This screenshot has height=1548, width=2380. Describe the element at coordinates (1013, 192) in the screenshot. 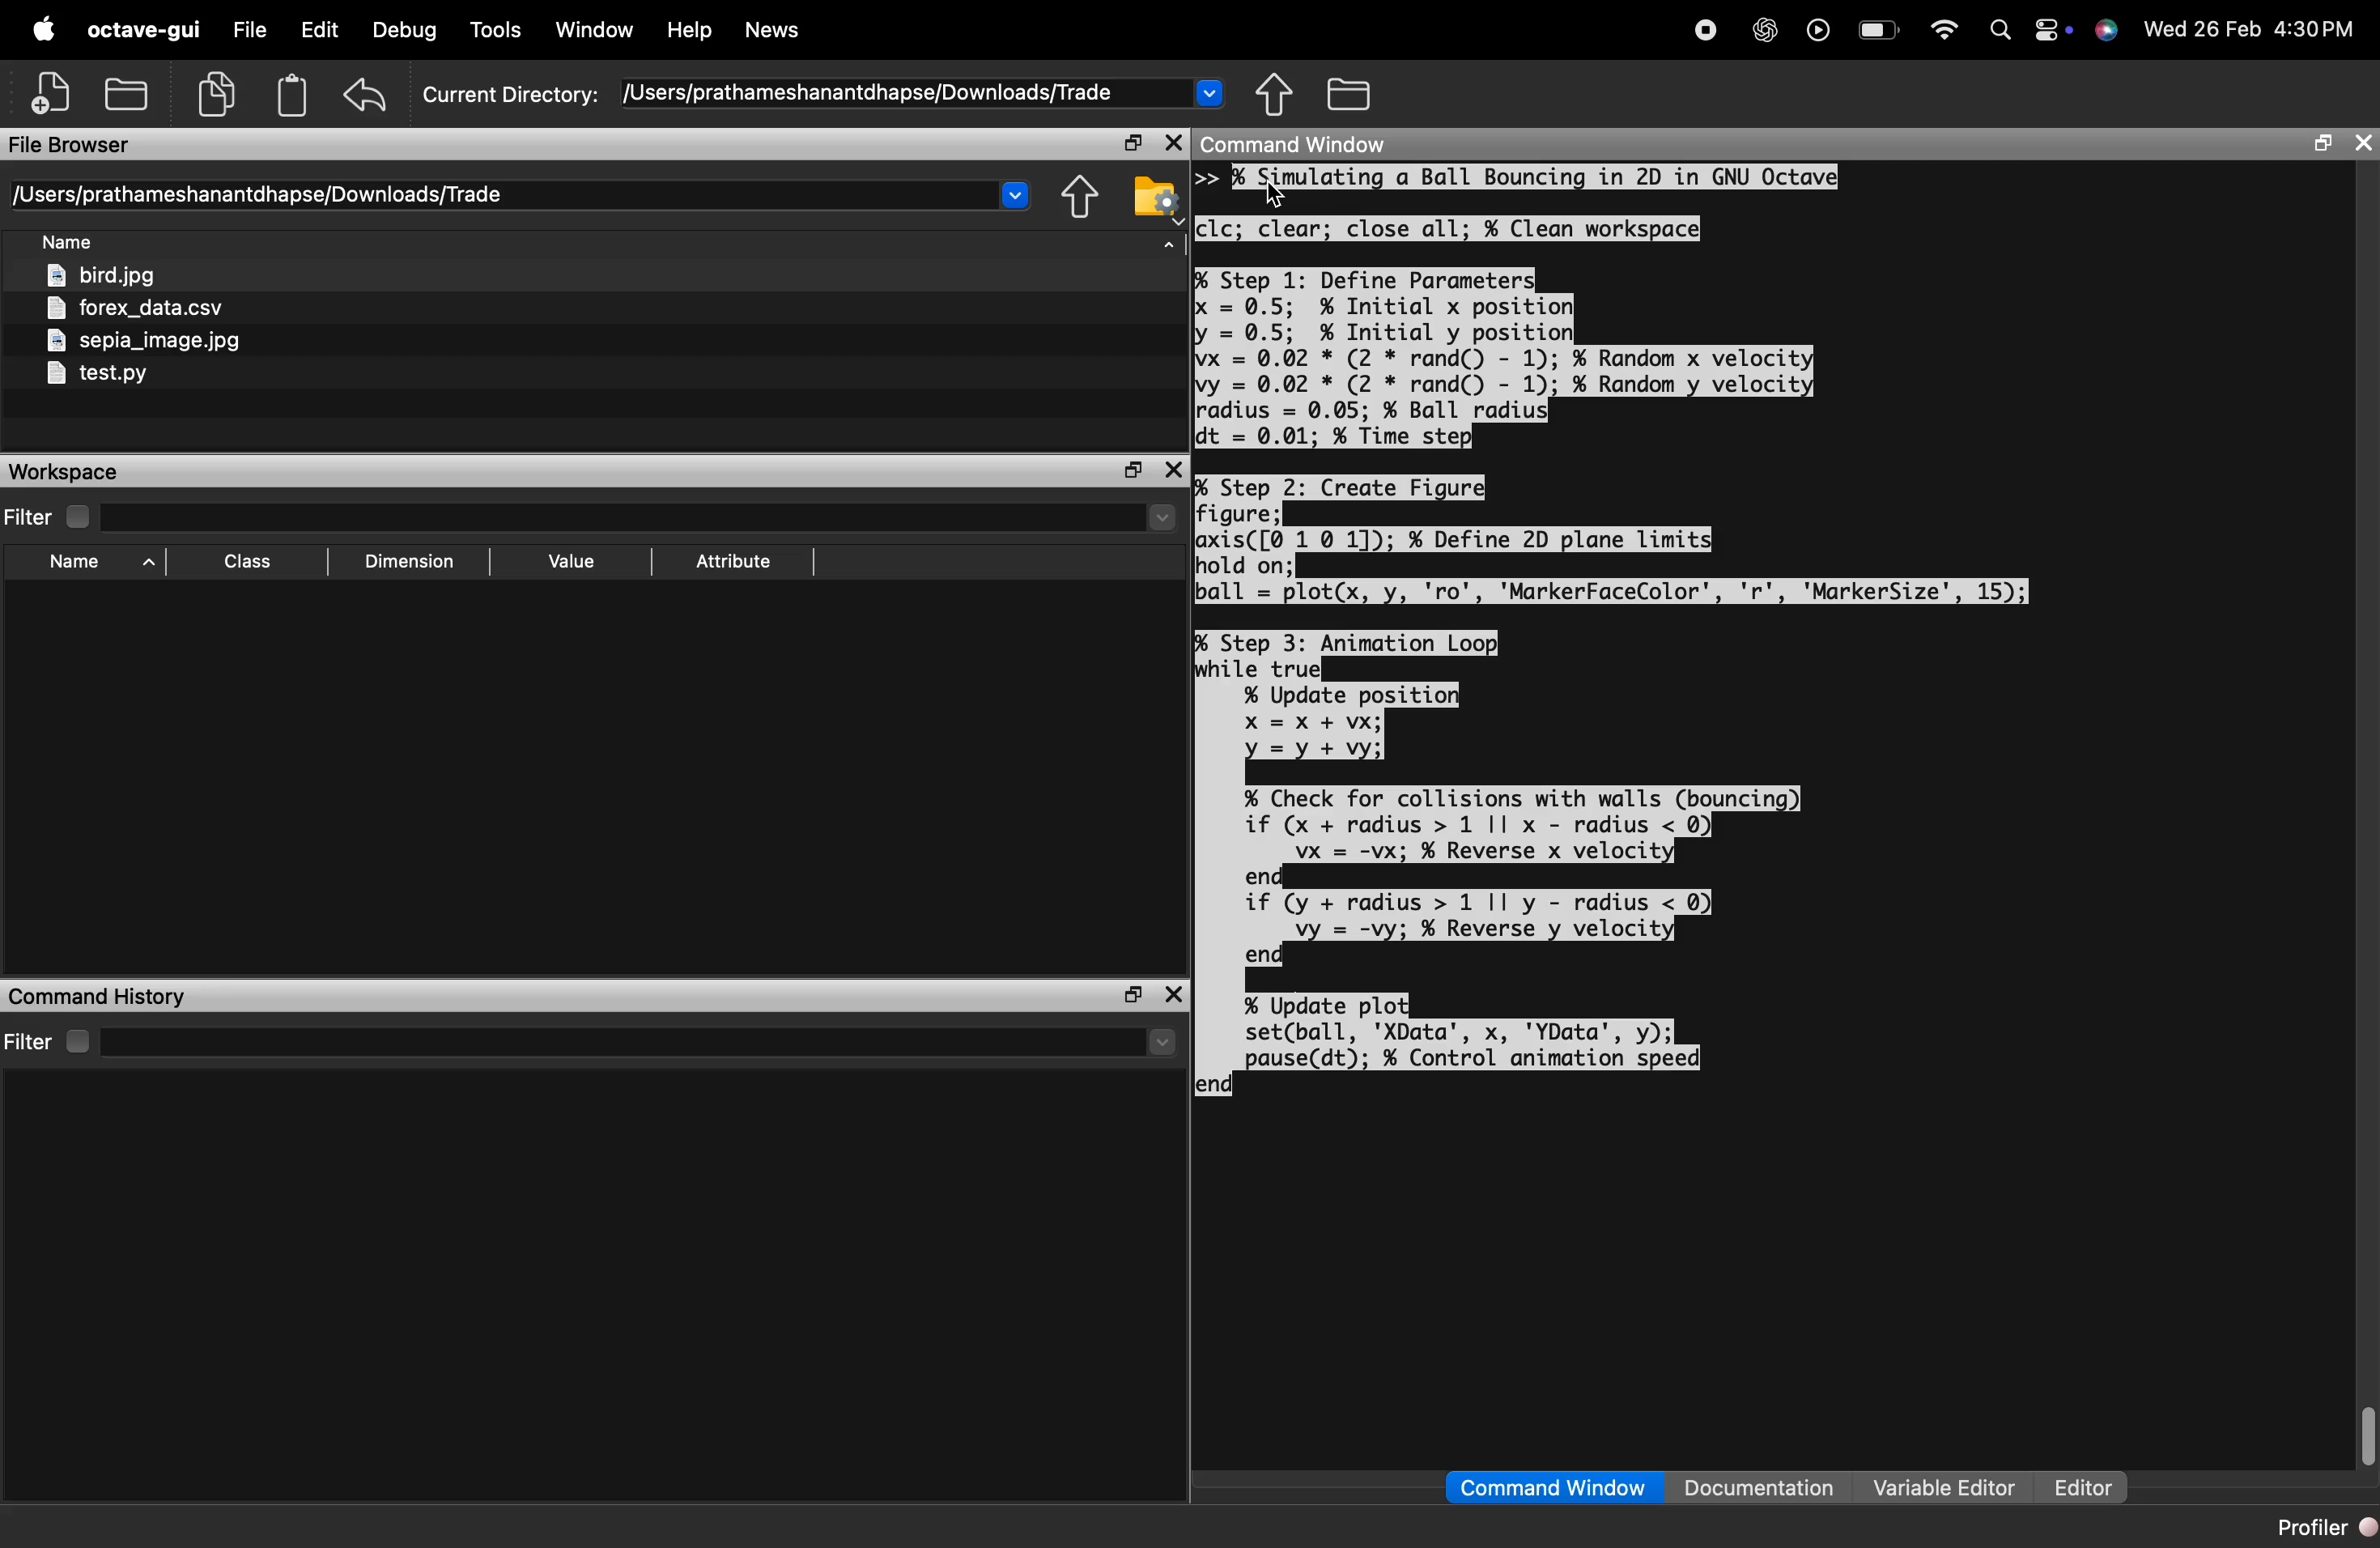

I see `Drop-down ` at that location.